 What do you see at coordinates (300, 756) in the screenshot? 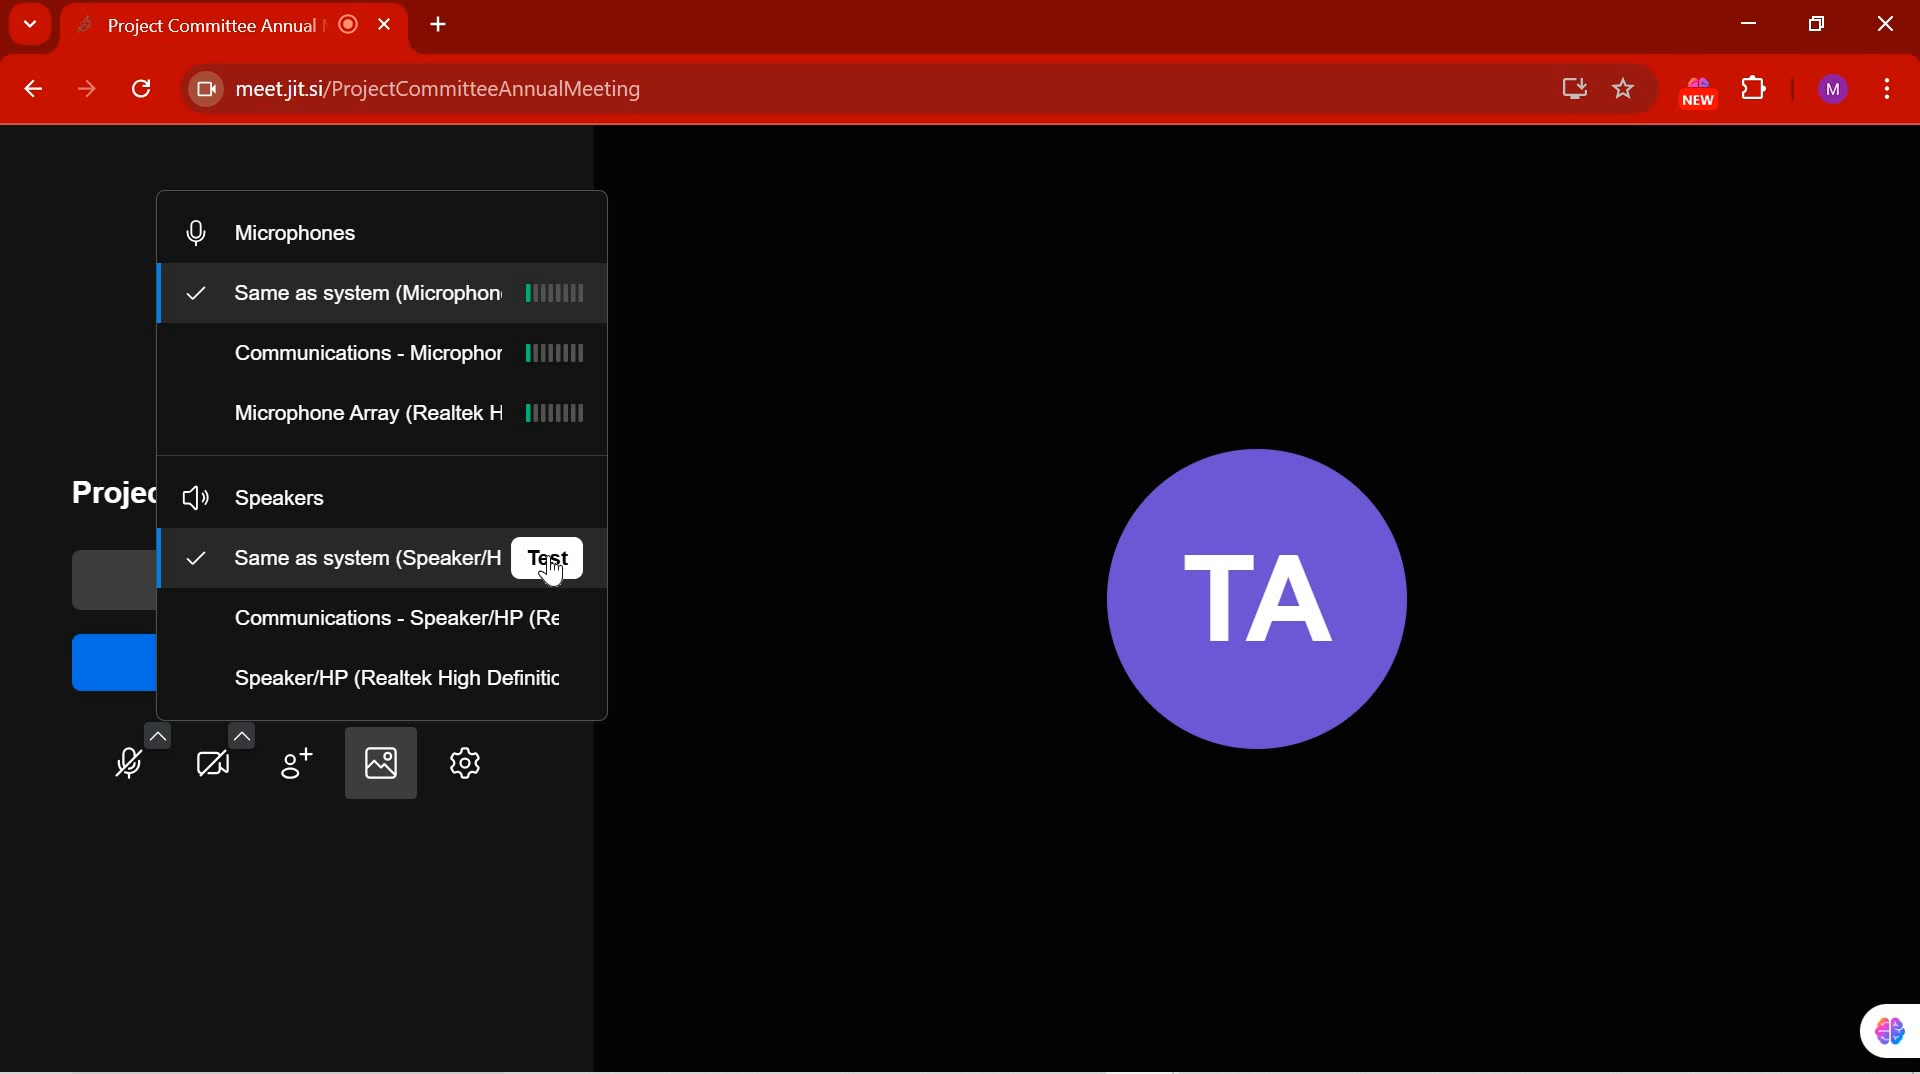
I see `invite people` at bounding box center [300, 756].